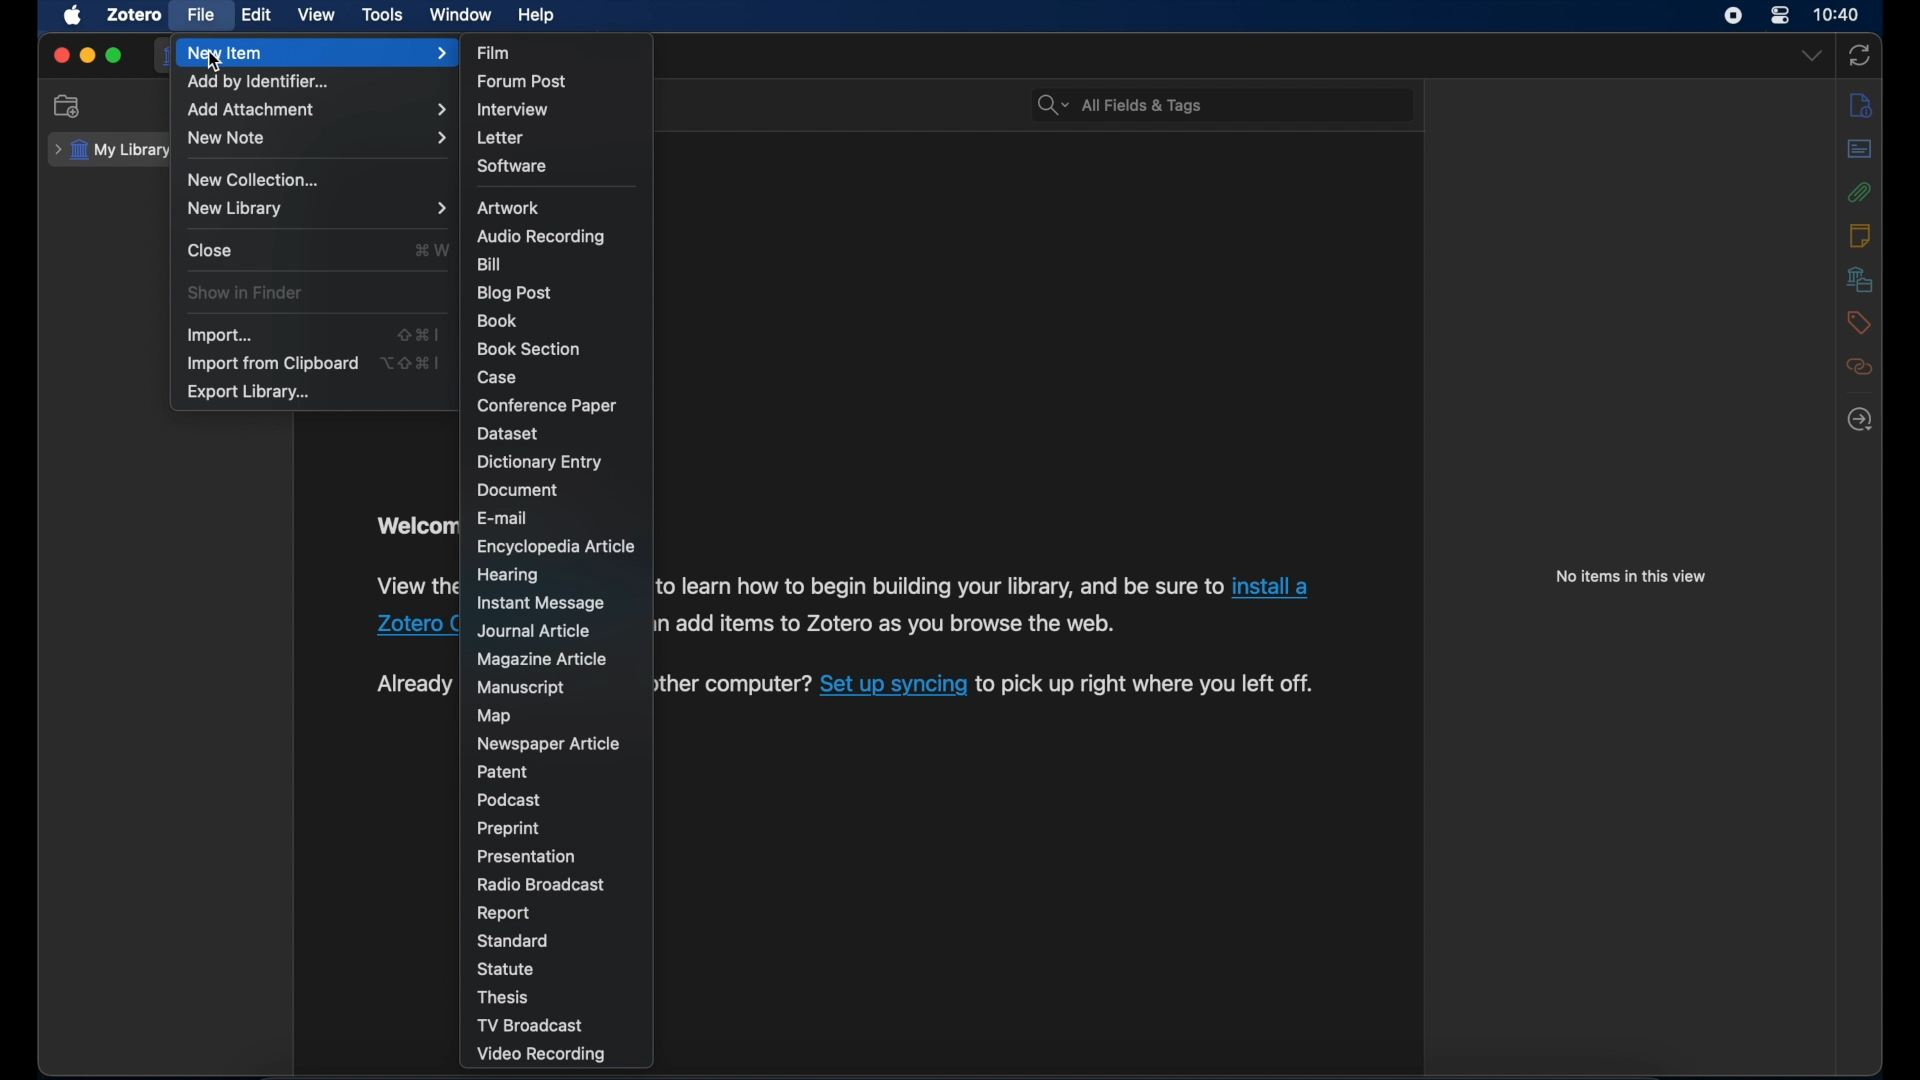 Image resolution: width=1920 pixels, height=1080 pixels. What do you see at coordinates (1860, 57) in the screenshot?
I see `sync` at bounding box center [1860, 57].